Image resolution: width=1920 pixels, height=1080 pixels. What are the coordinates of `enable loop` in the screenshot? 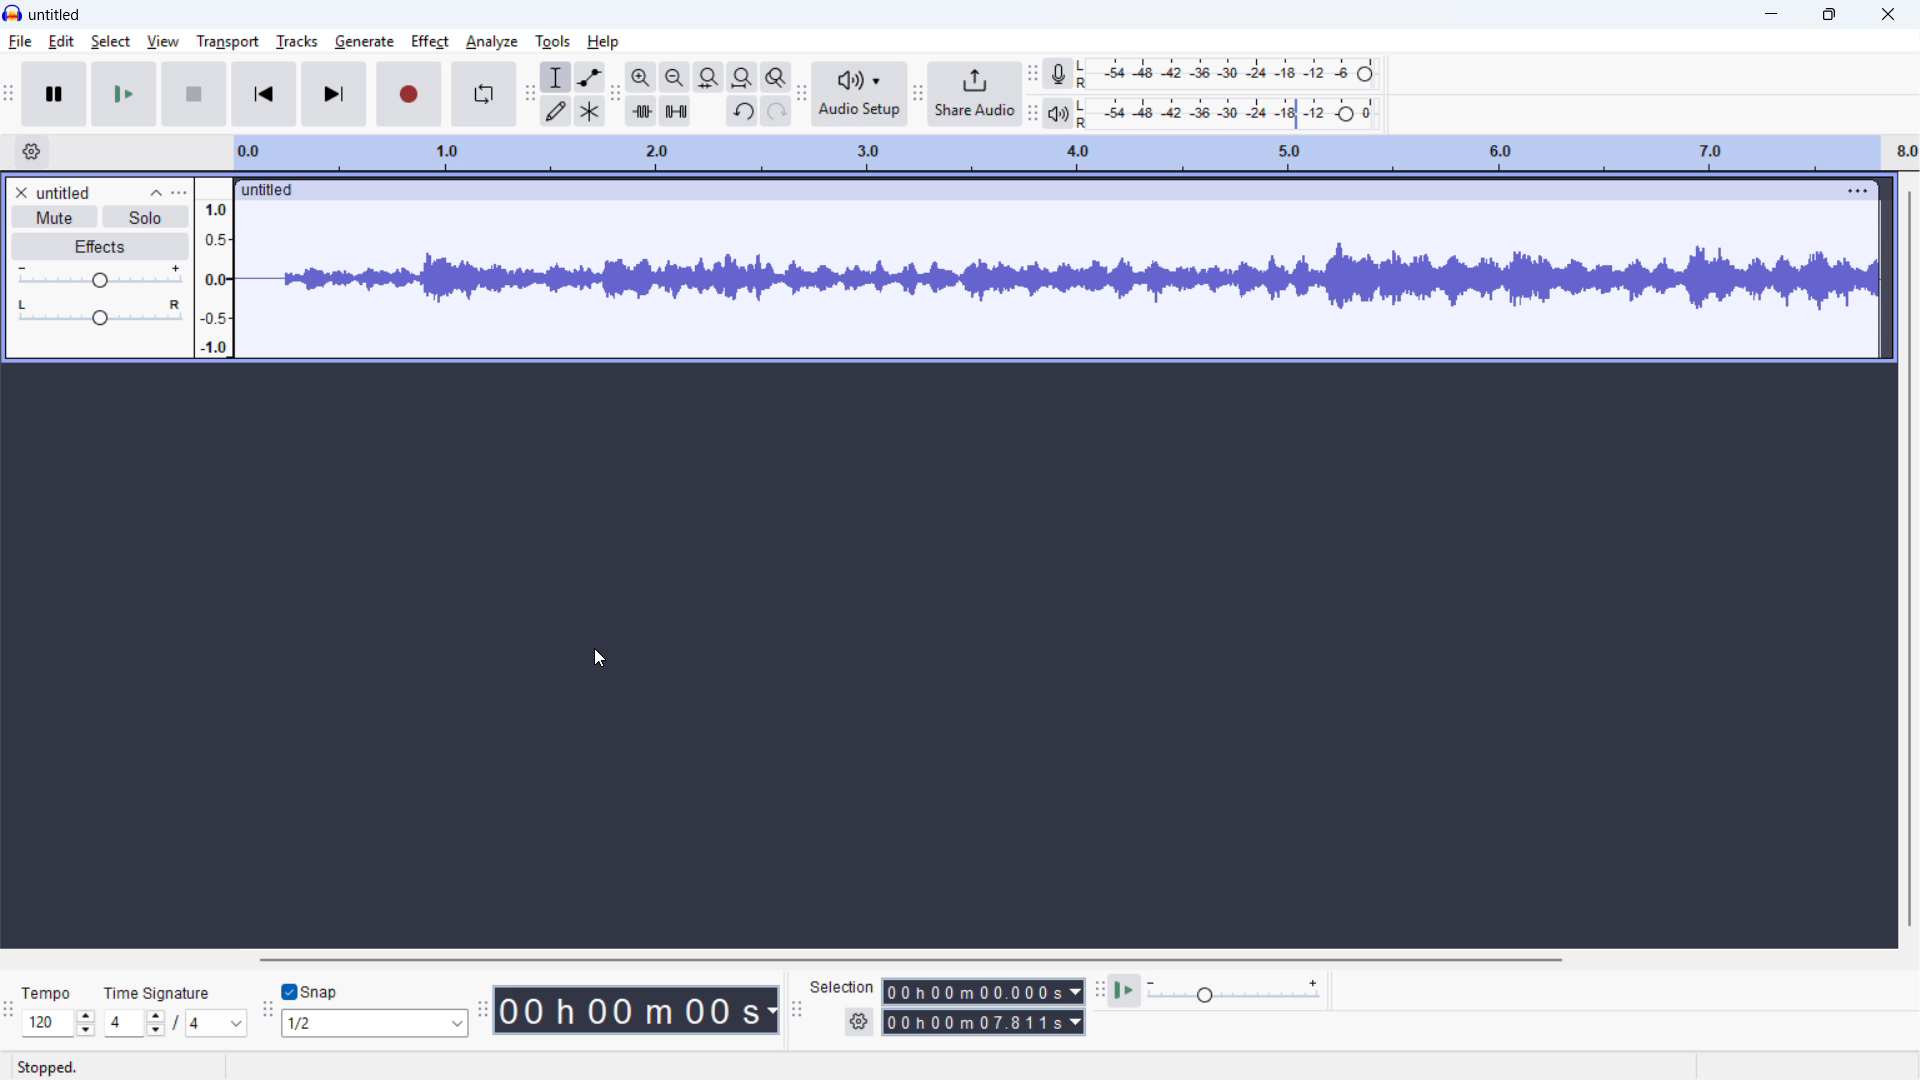 It's located at (483, 96).